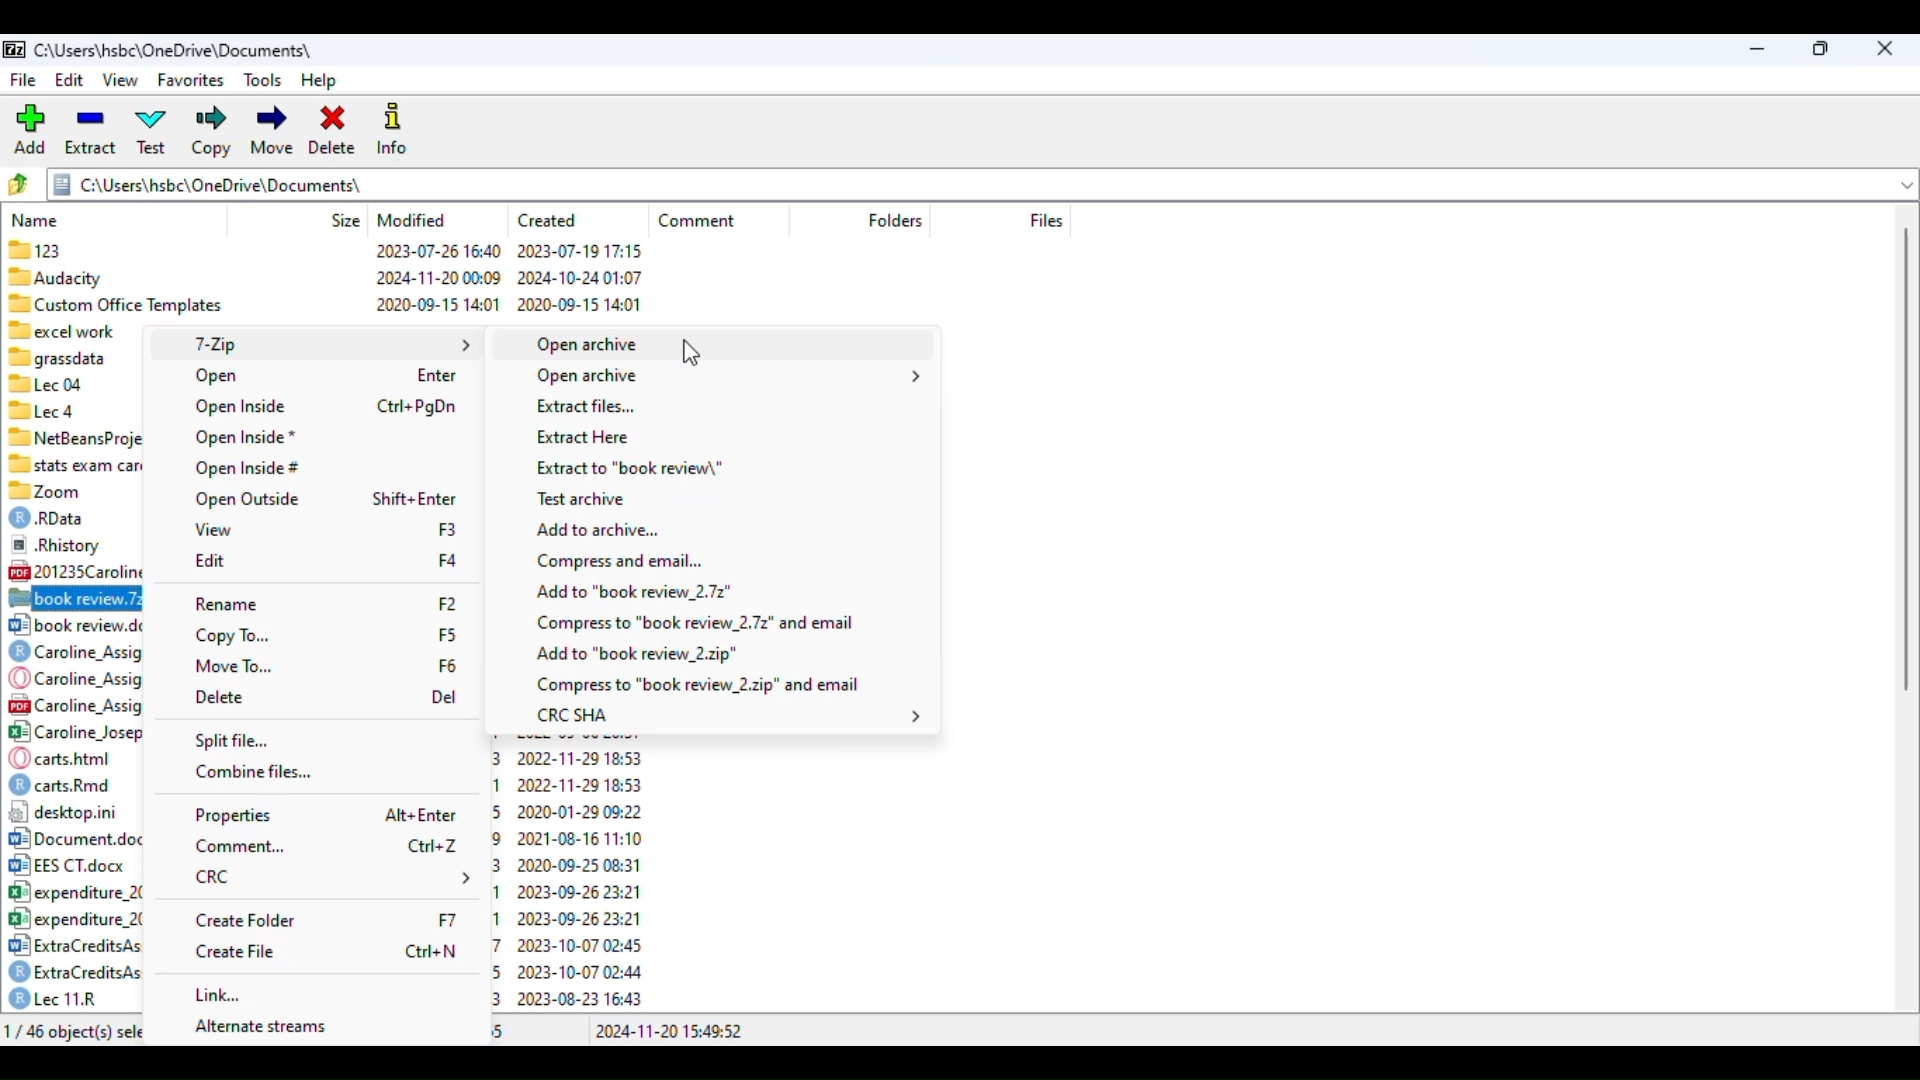  Describe the element at coordinates (71, 79) in the screenshot. I see `edit` at that location.